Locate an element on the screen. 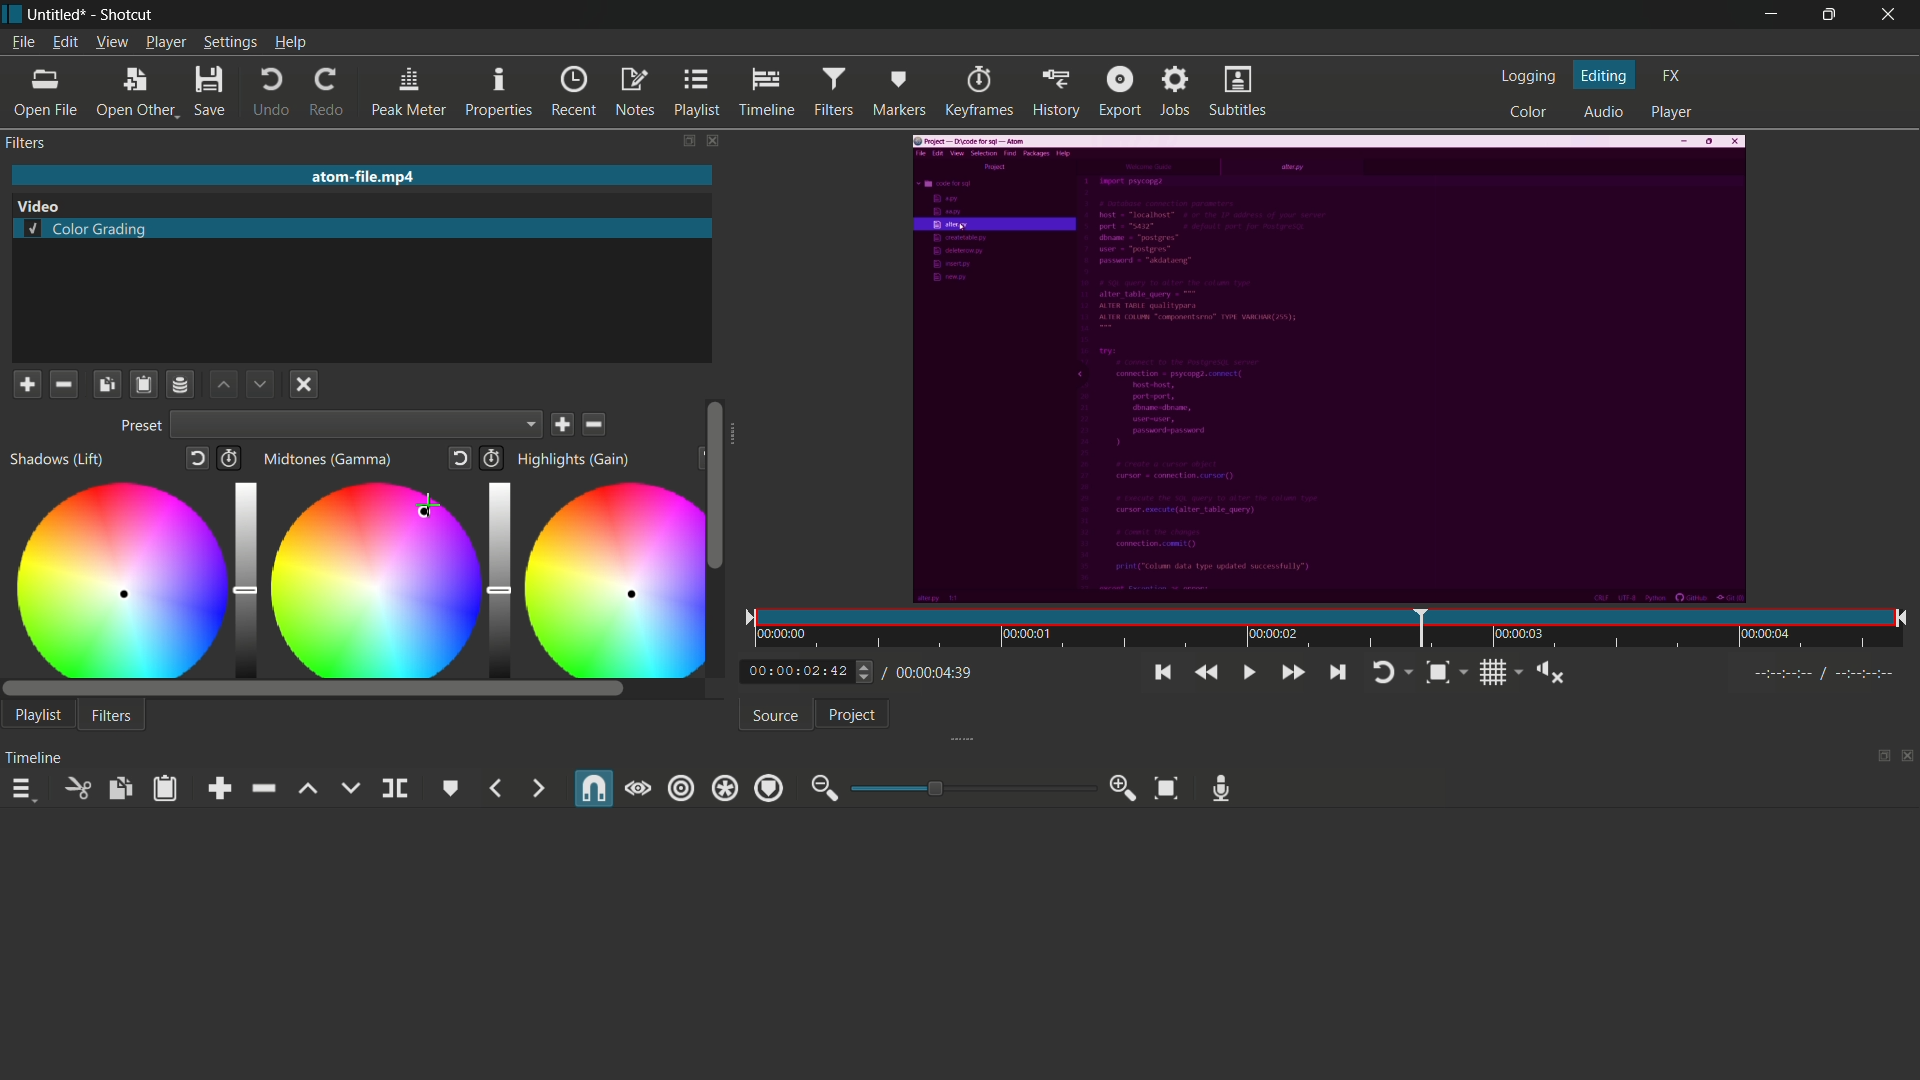  reset to default is located at coordinates (199, 461).